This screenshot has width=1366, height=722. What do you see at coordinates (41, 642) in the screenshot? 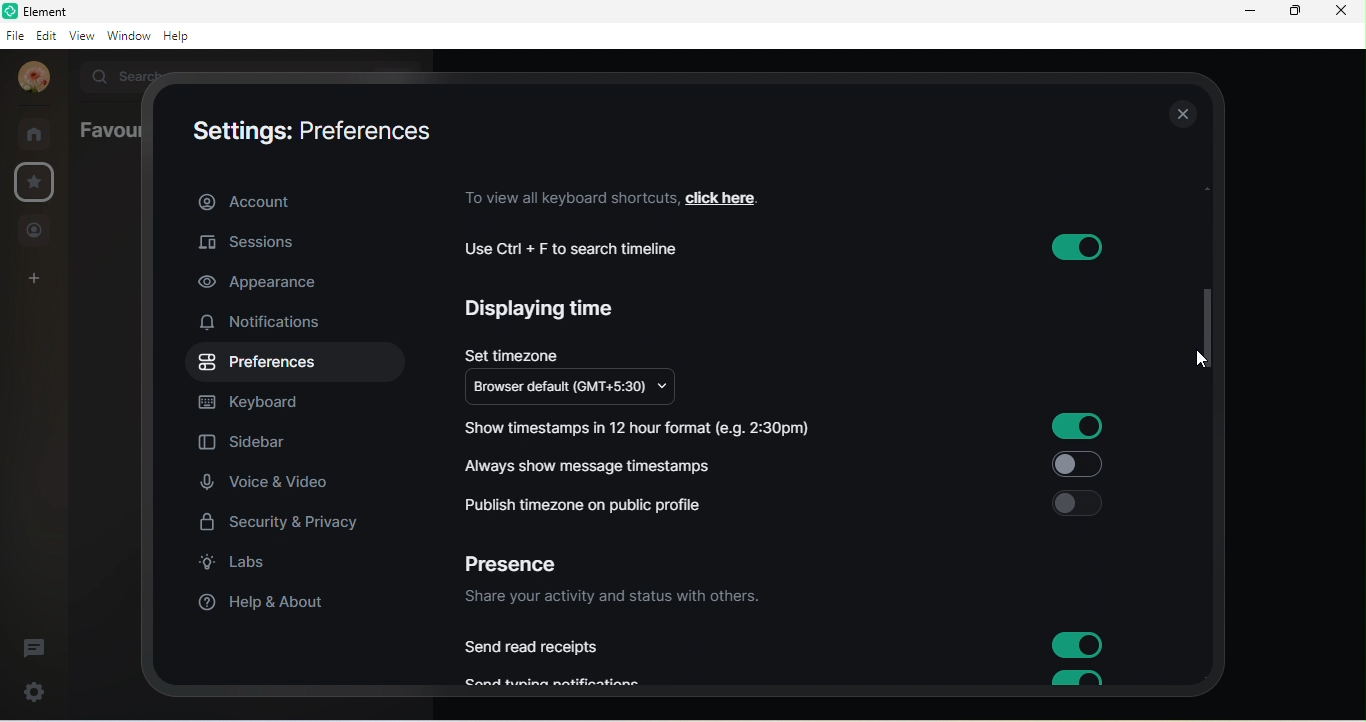
I see `threads` at bounding box center [41, 642].